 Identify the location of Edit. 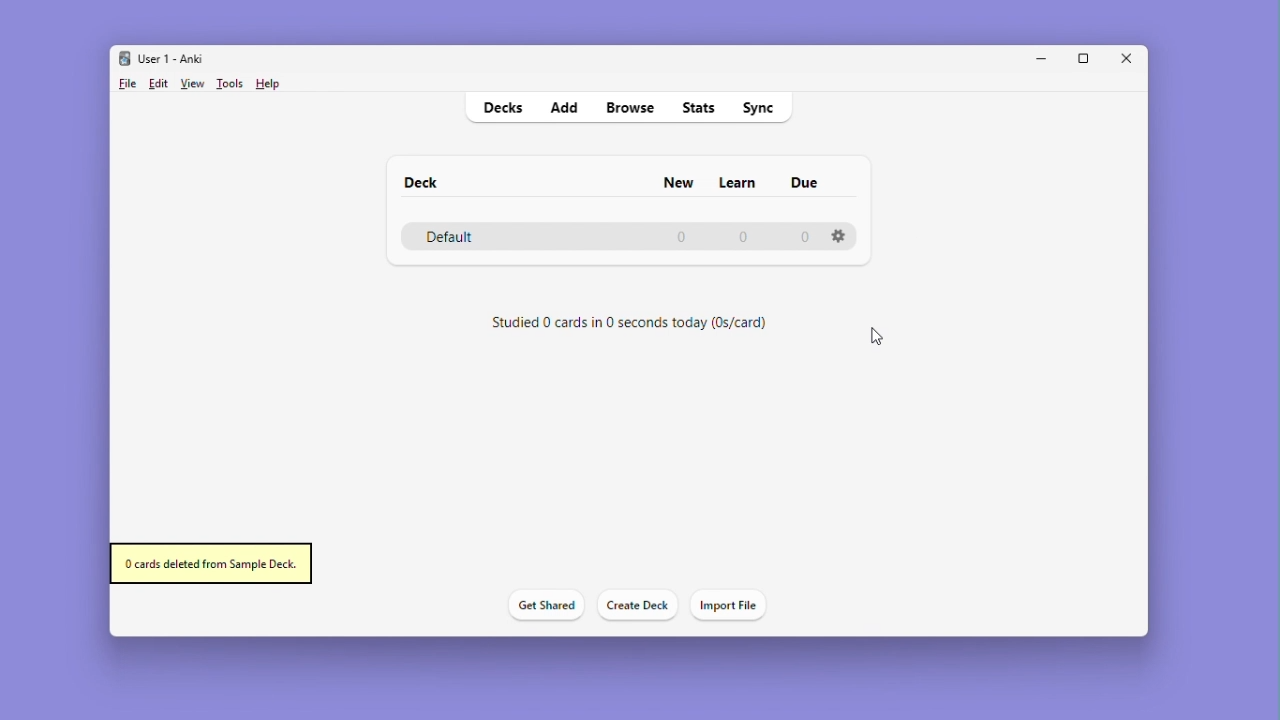
(159, 83).